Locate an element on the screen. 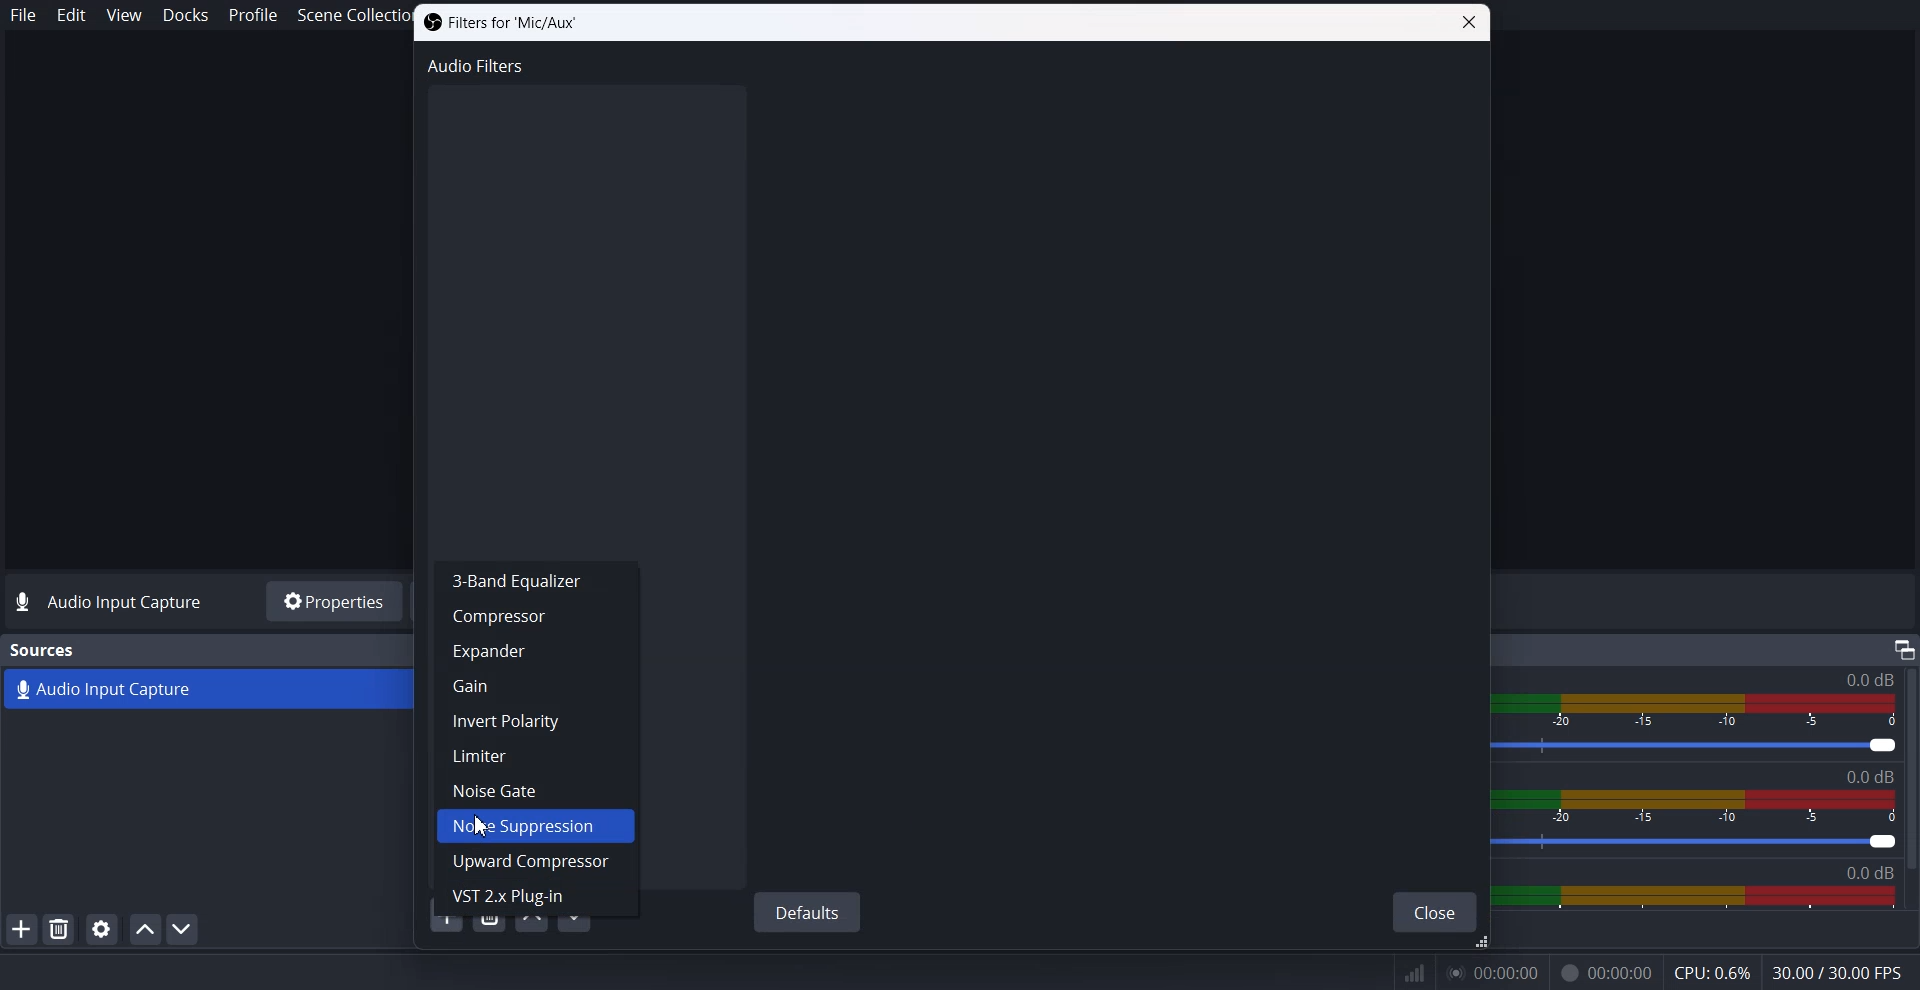  Profile is located at coordinates (253, 15).